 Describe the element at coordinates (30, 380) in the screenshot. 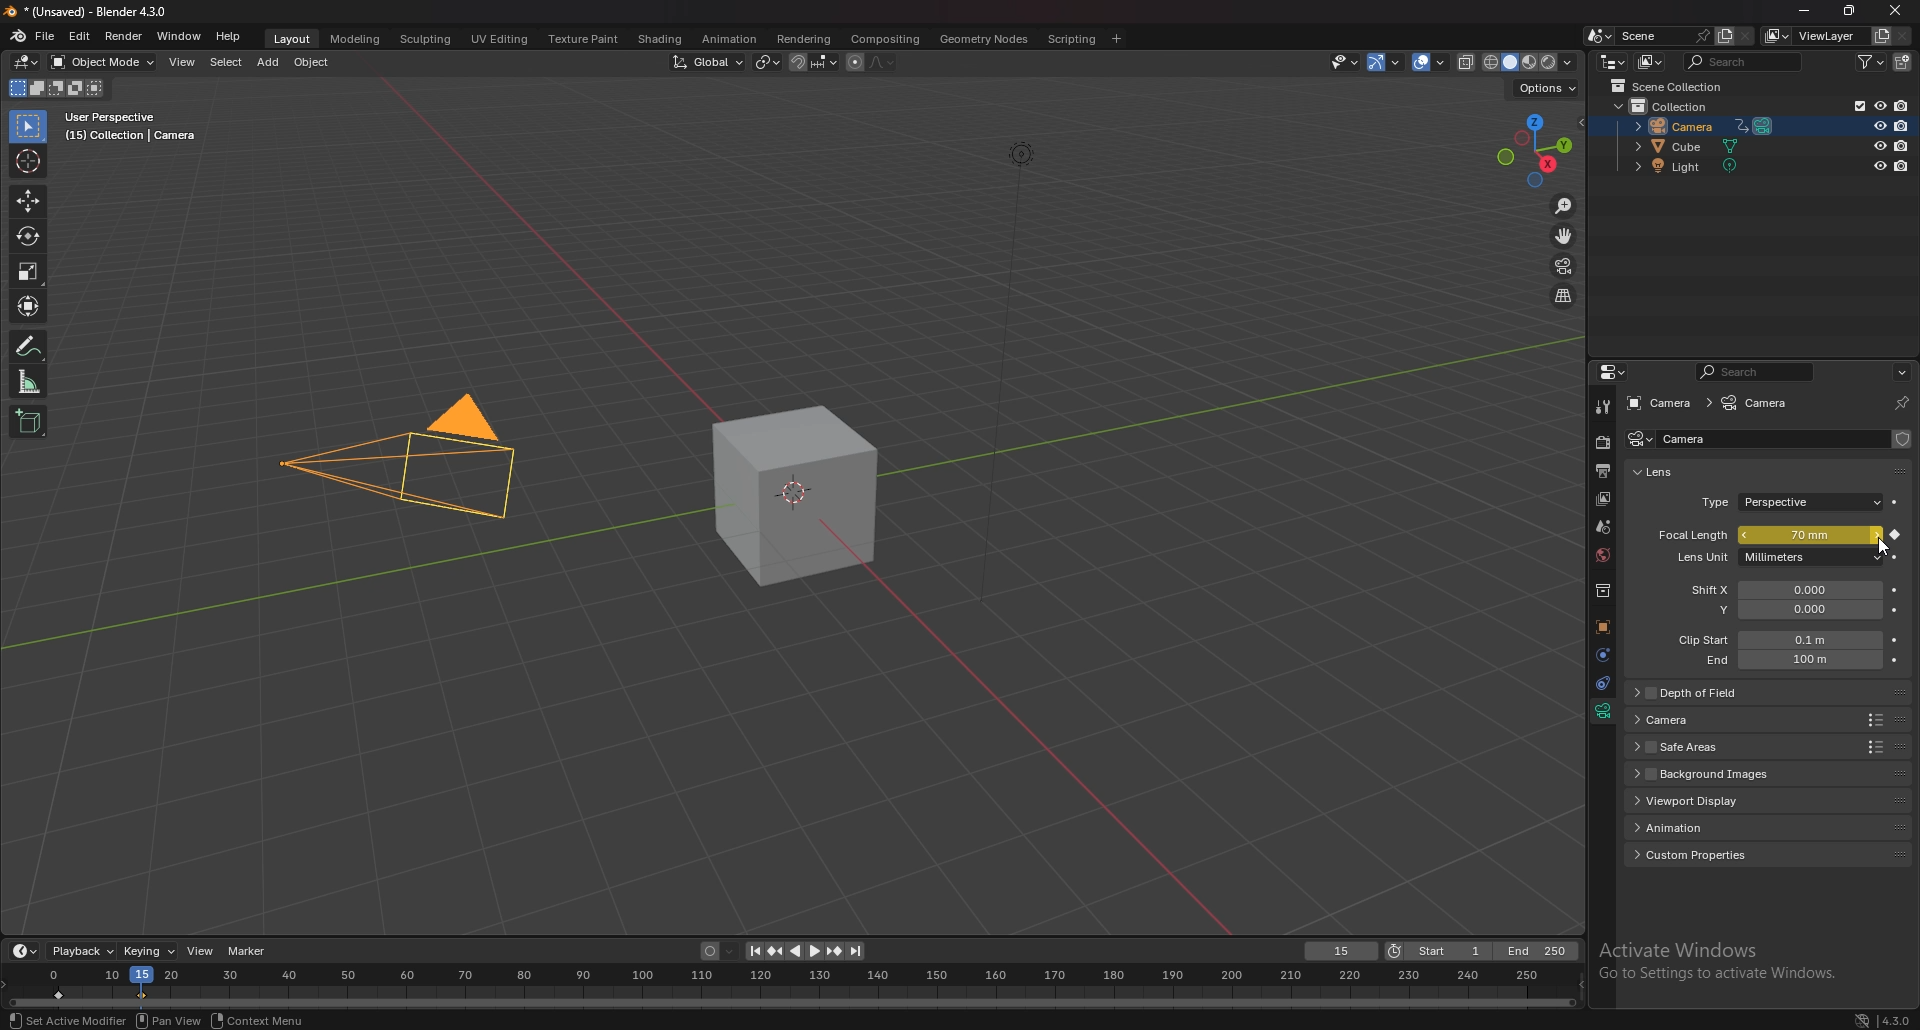

I see `measure` at that location.